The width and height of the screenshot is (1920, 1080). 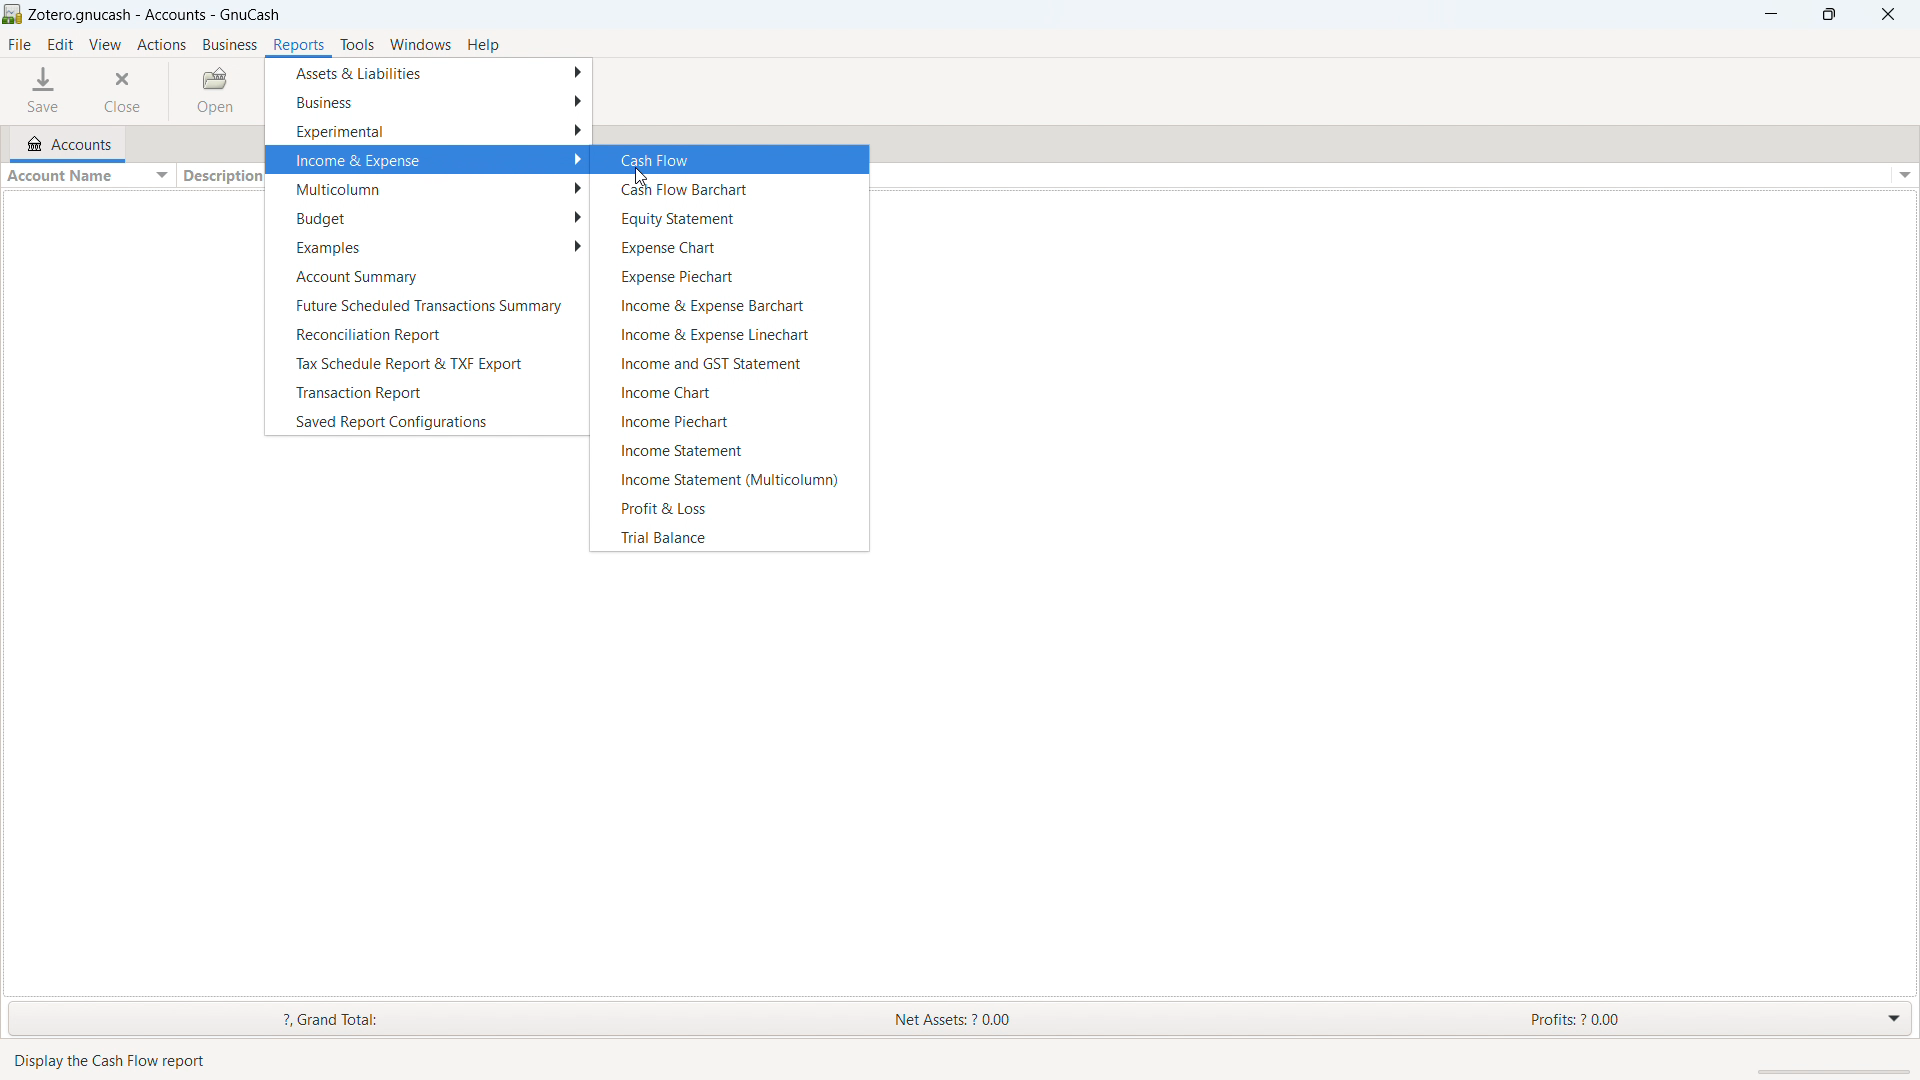 What do you see at coordinates (87, 175) in the screenshot?
I see `sort by account name` at bounding box center [87, 175].